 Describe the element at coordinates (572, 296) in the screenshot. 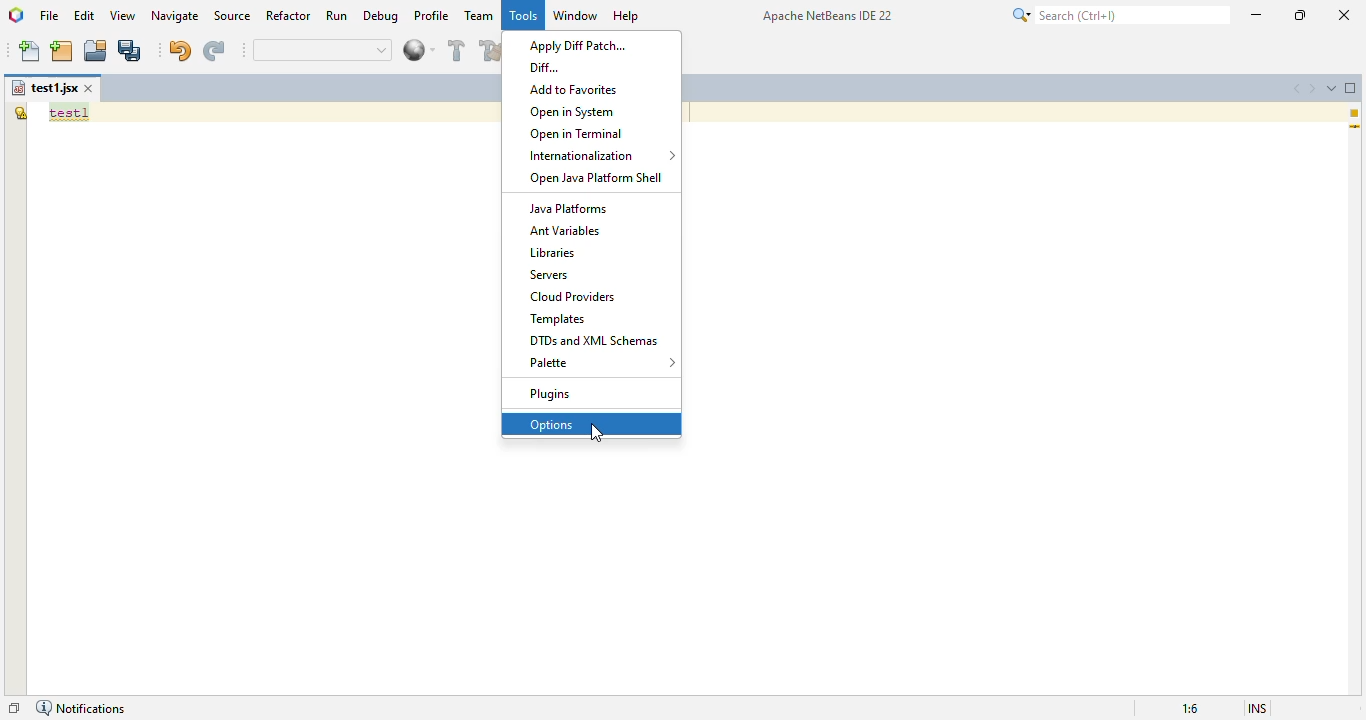

I see `cloud providers` at that location.